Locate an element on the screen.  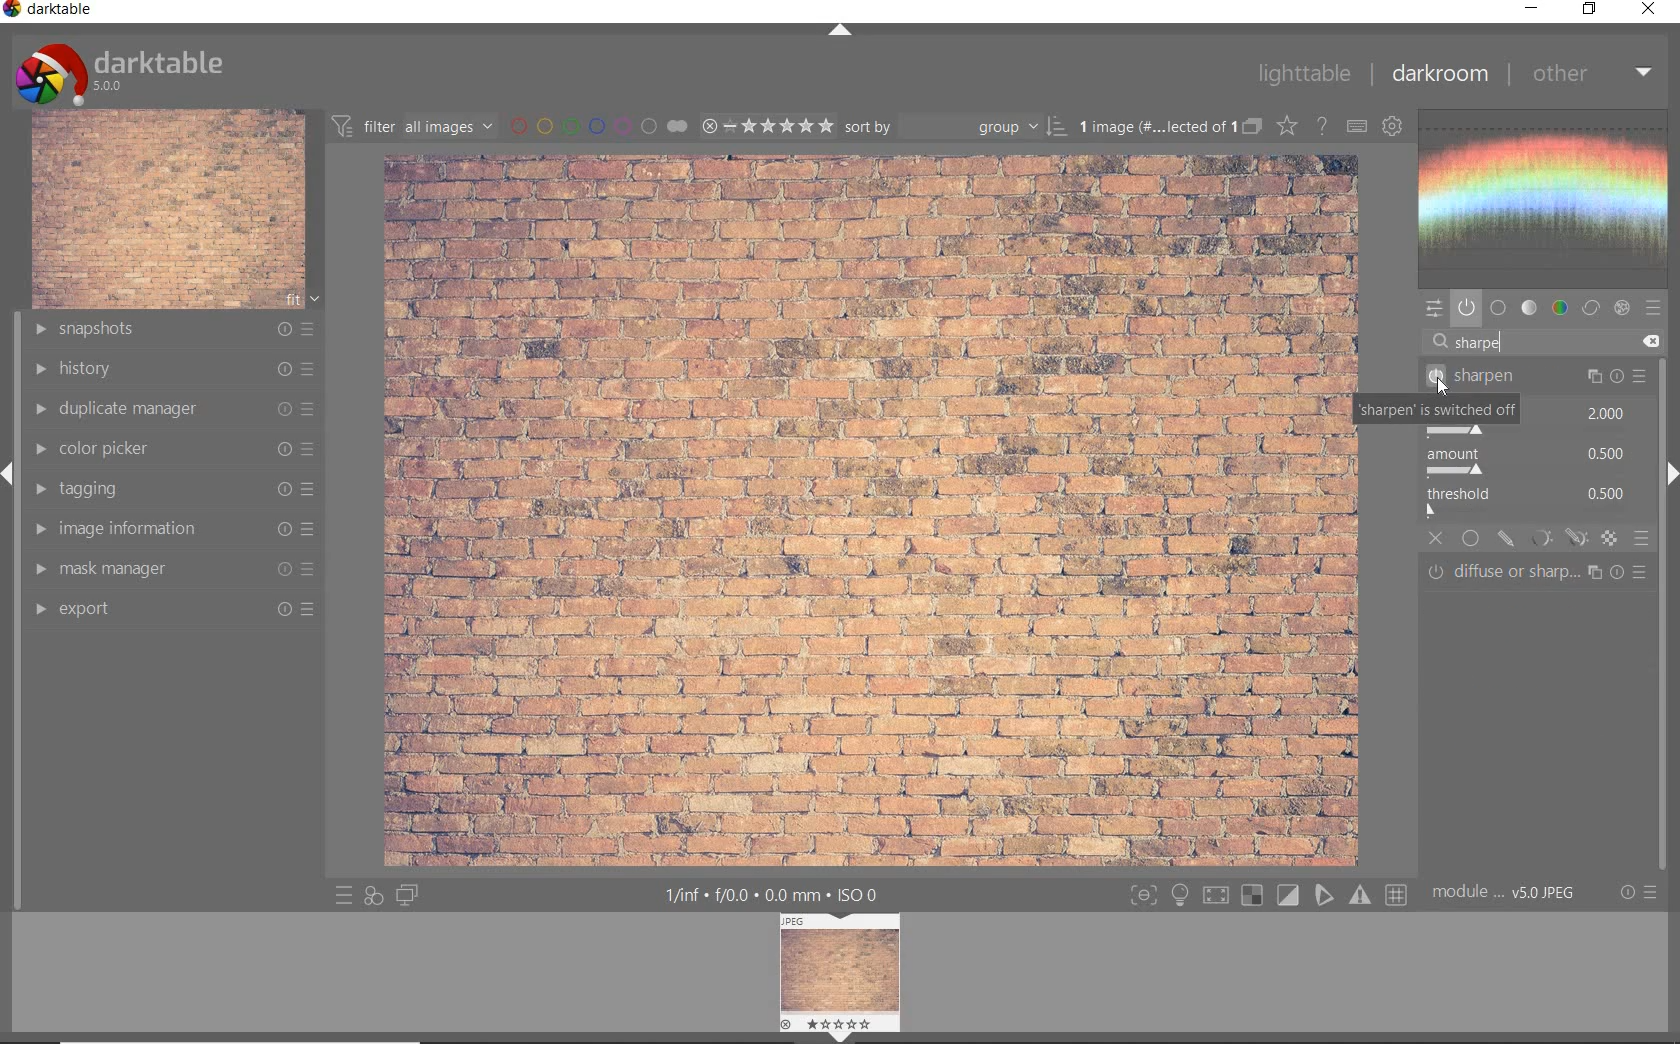
selected image is located at coordinates (865, 510).